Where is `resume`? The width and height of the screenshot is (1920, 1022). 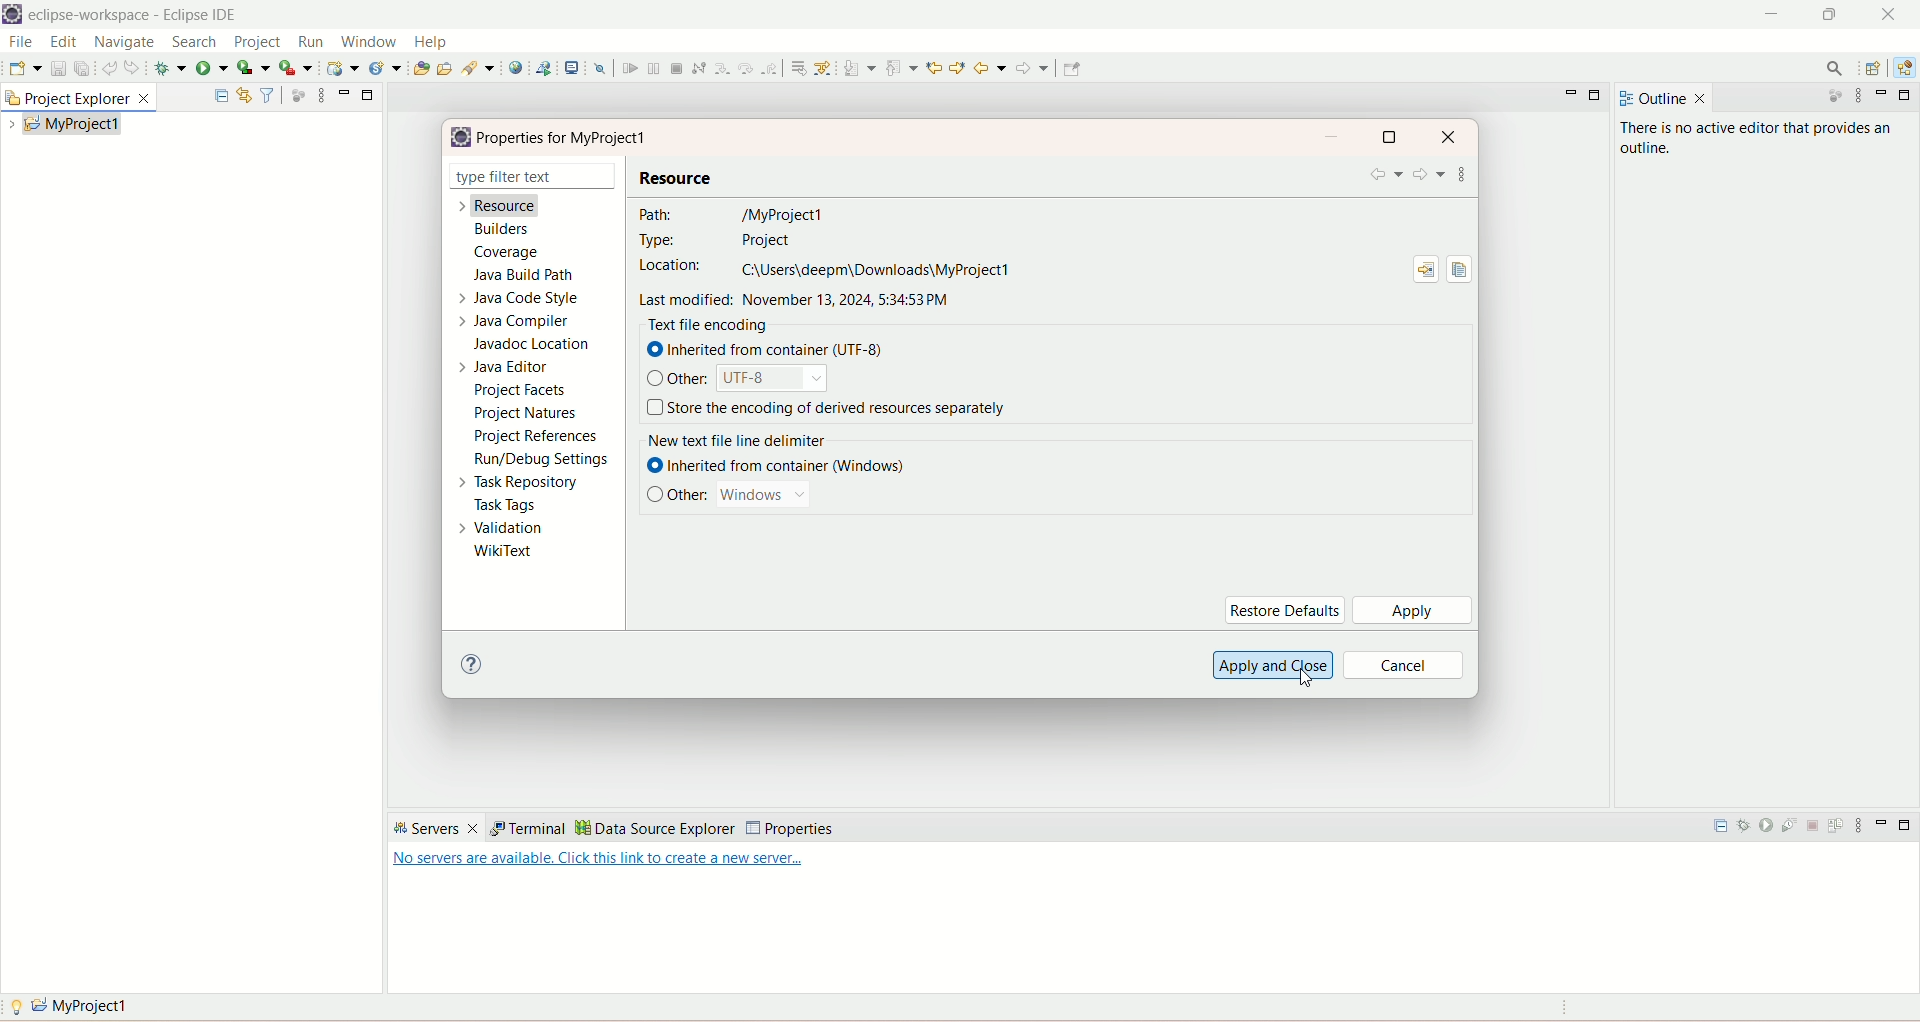
resume is located at coordinates (630, 69).